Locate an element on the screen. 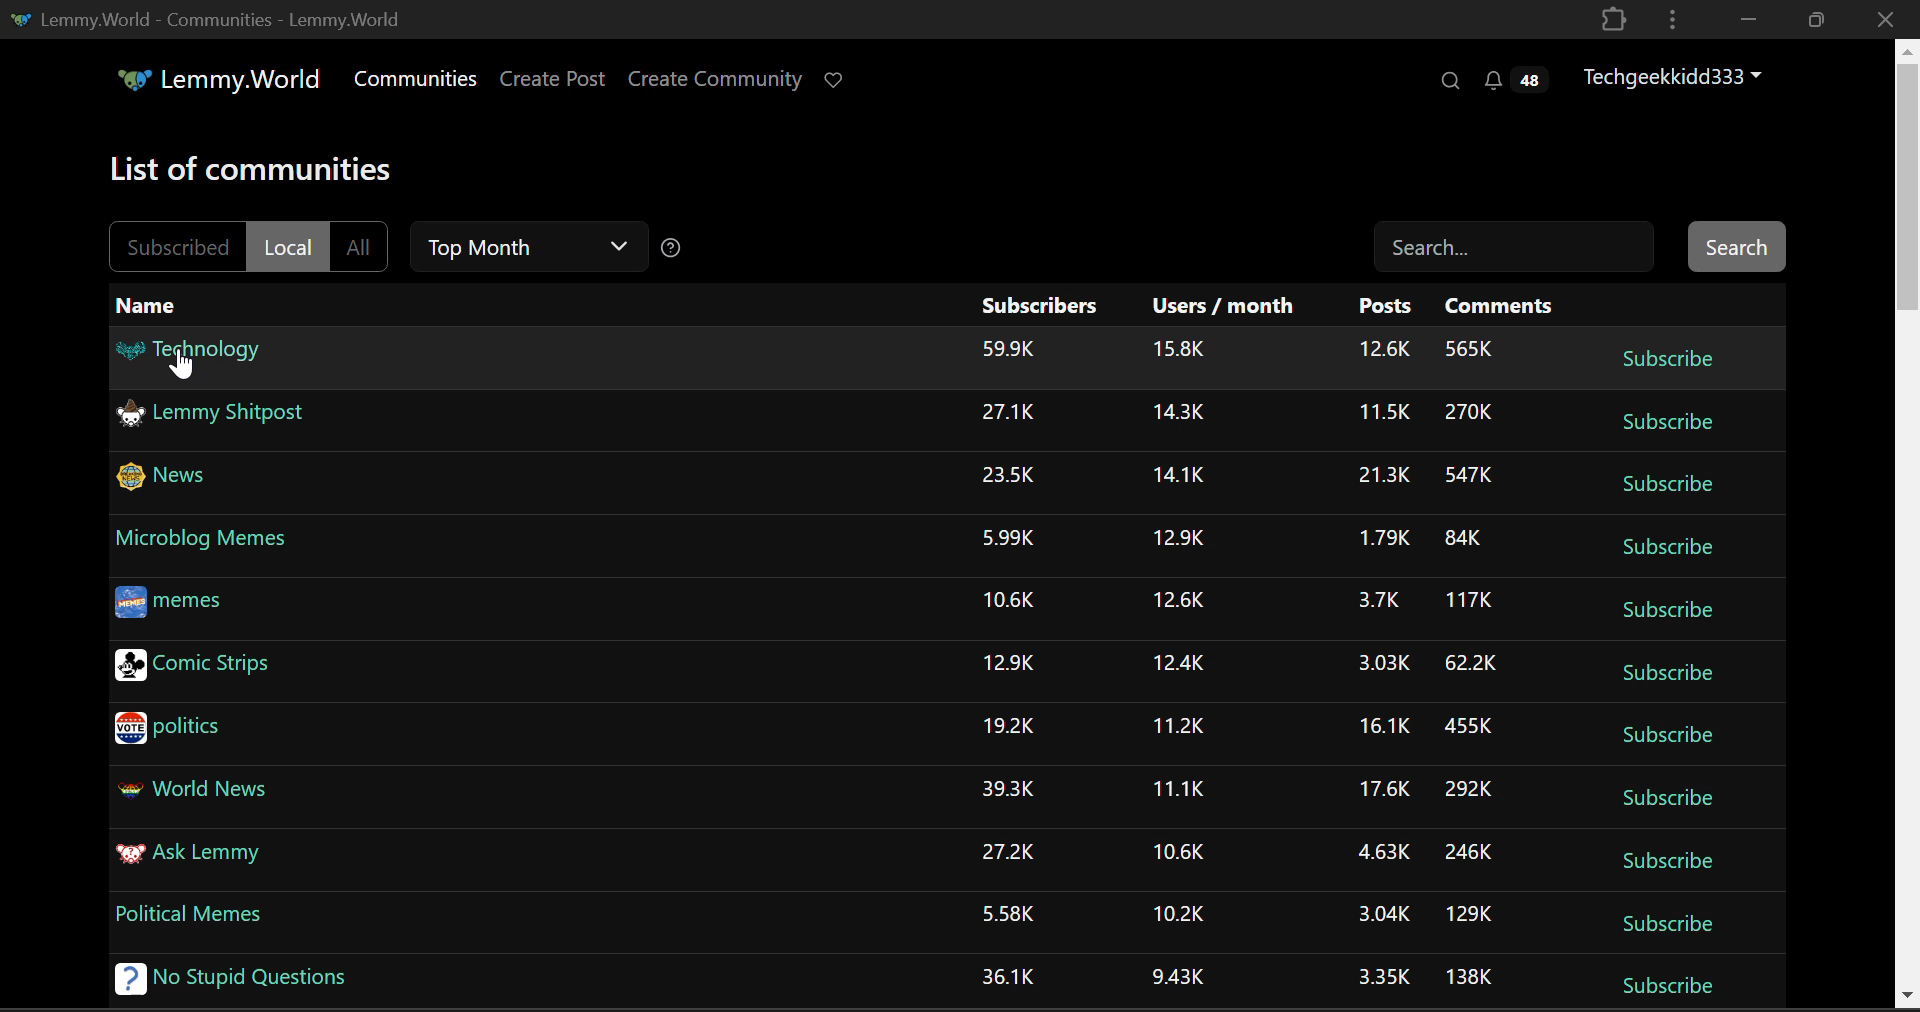 The height and width of the screenshot is (1012, 1920). Sorting Help is located at coordinates (673, 243).